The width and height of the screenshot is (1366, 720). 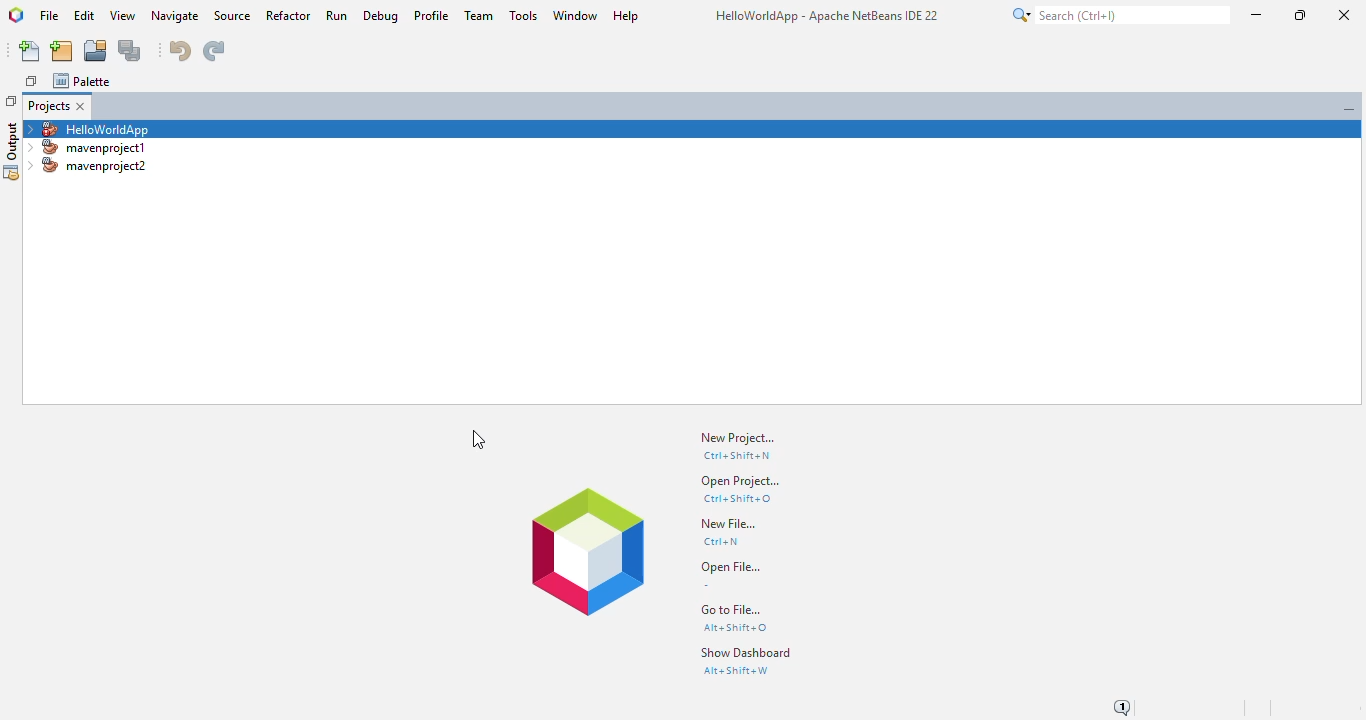 What do you see at coordinates (176, 17) in the screenshot?
I see `navigate` at bounding box center [176, 17].